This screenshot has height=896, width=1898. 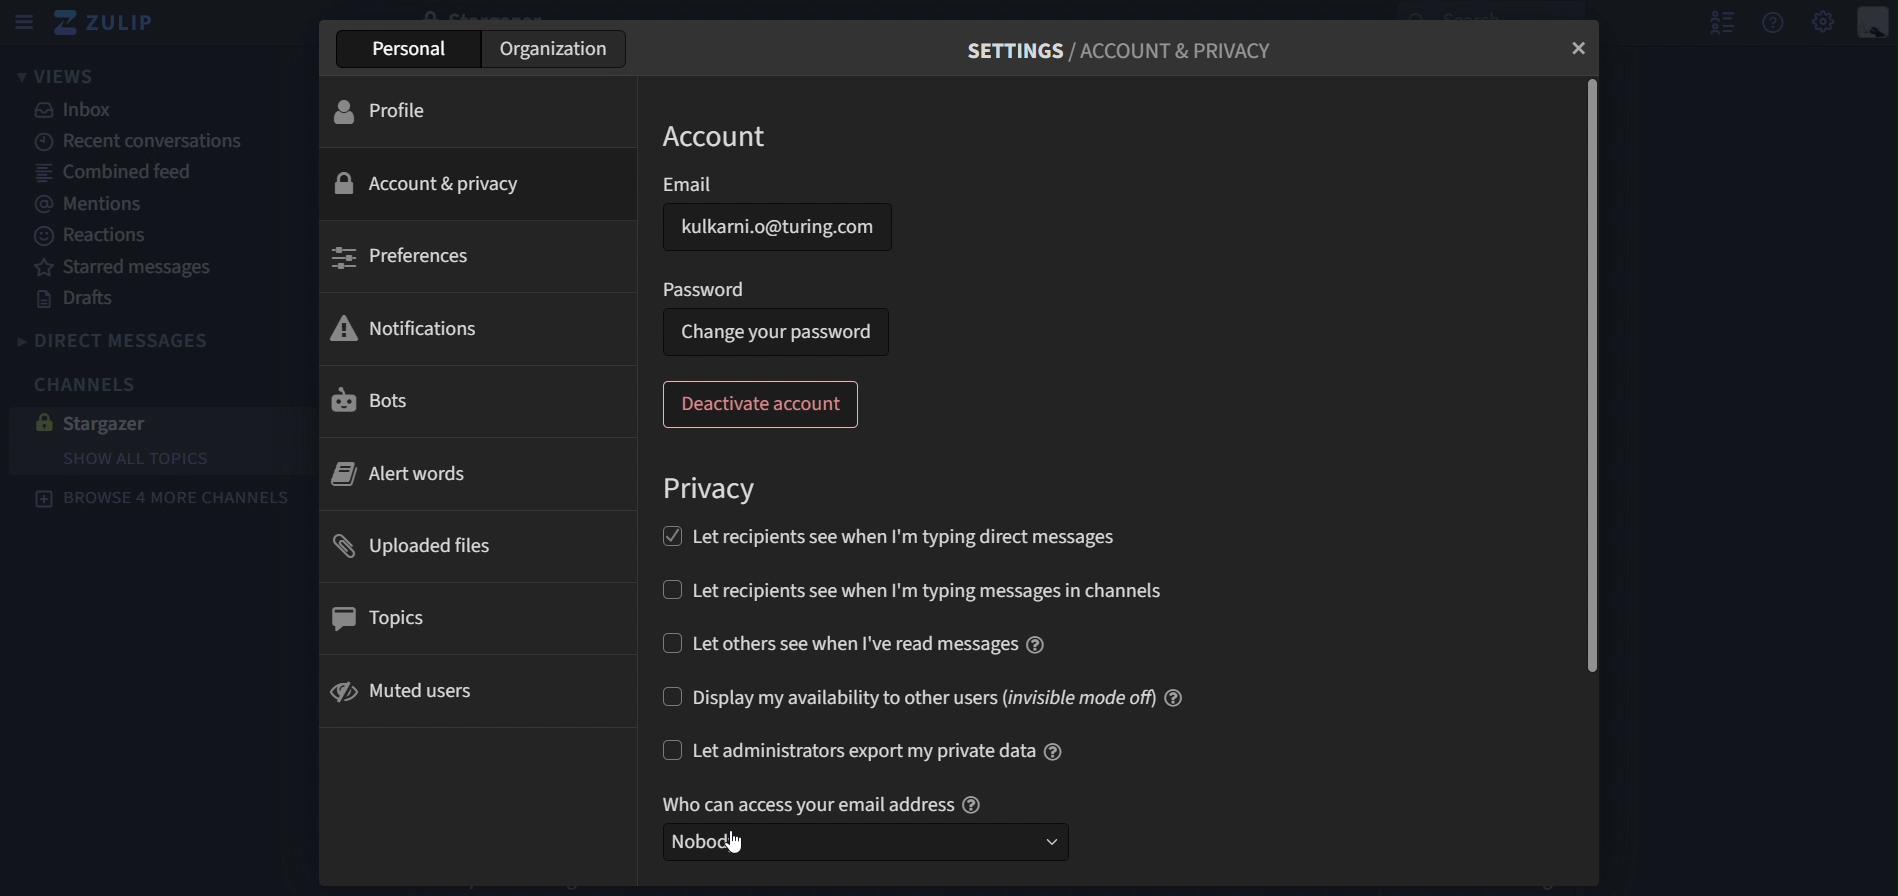 I want to click on zulip, so click(x=112, y=24).